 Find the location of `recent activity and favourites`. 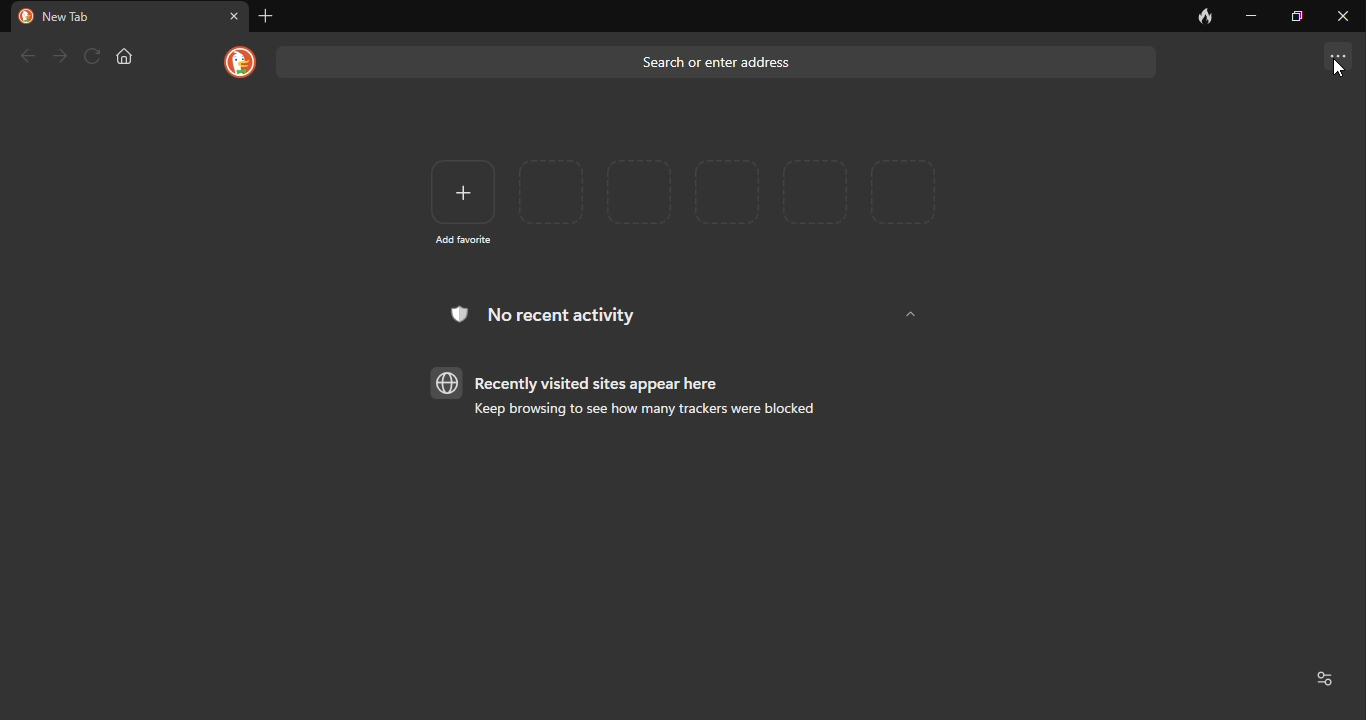

recent activity and favourites is located at coordinates (1324, 680).